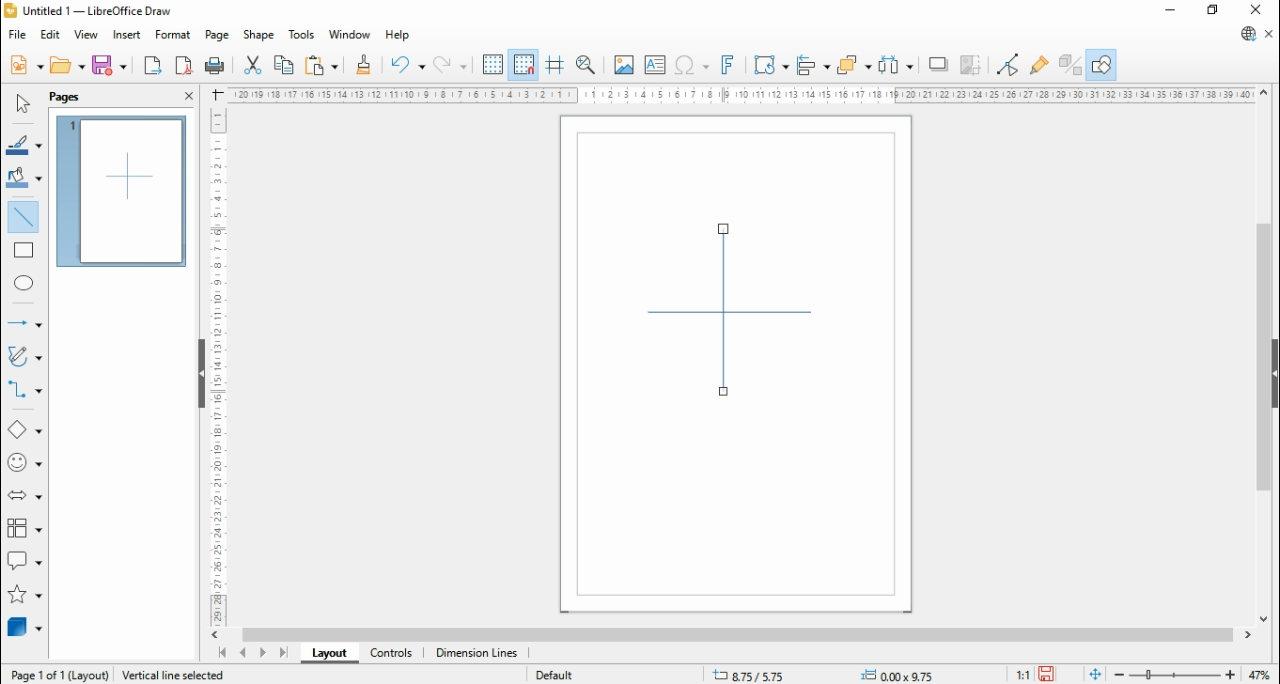  Describe the element at coordinates (262, 652) in the screenshot. I see `next page` at that location.